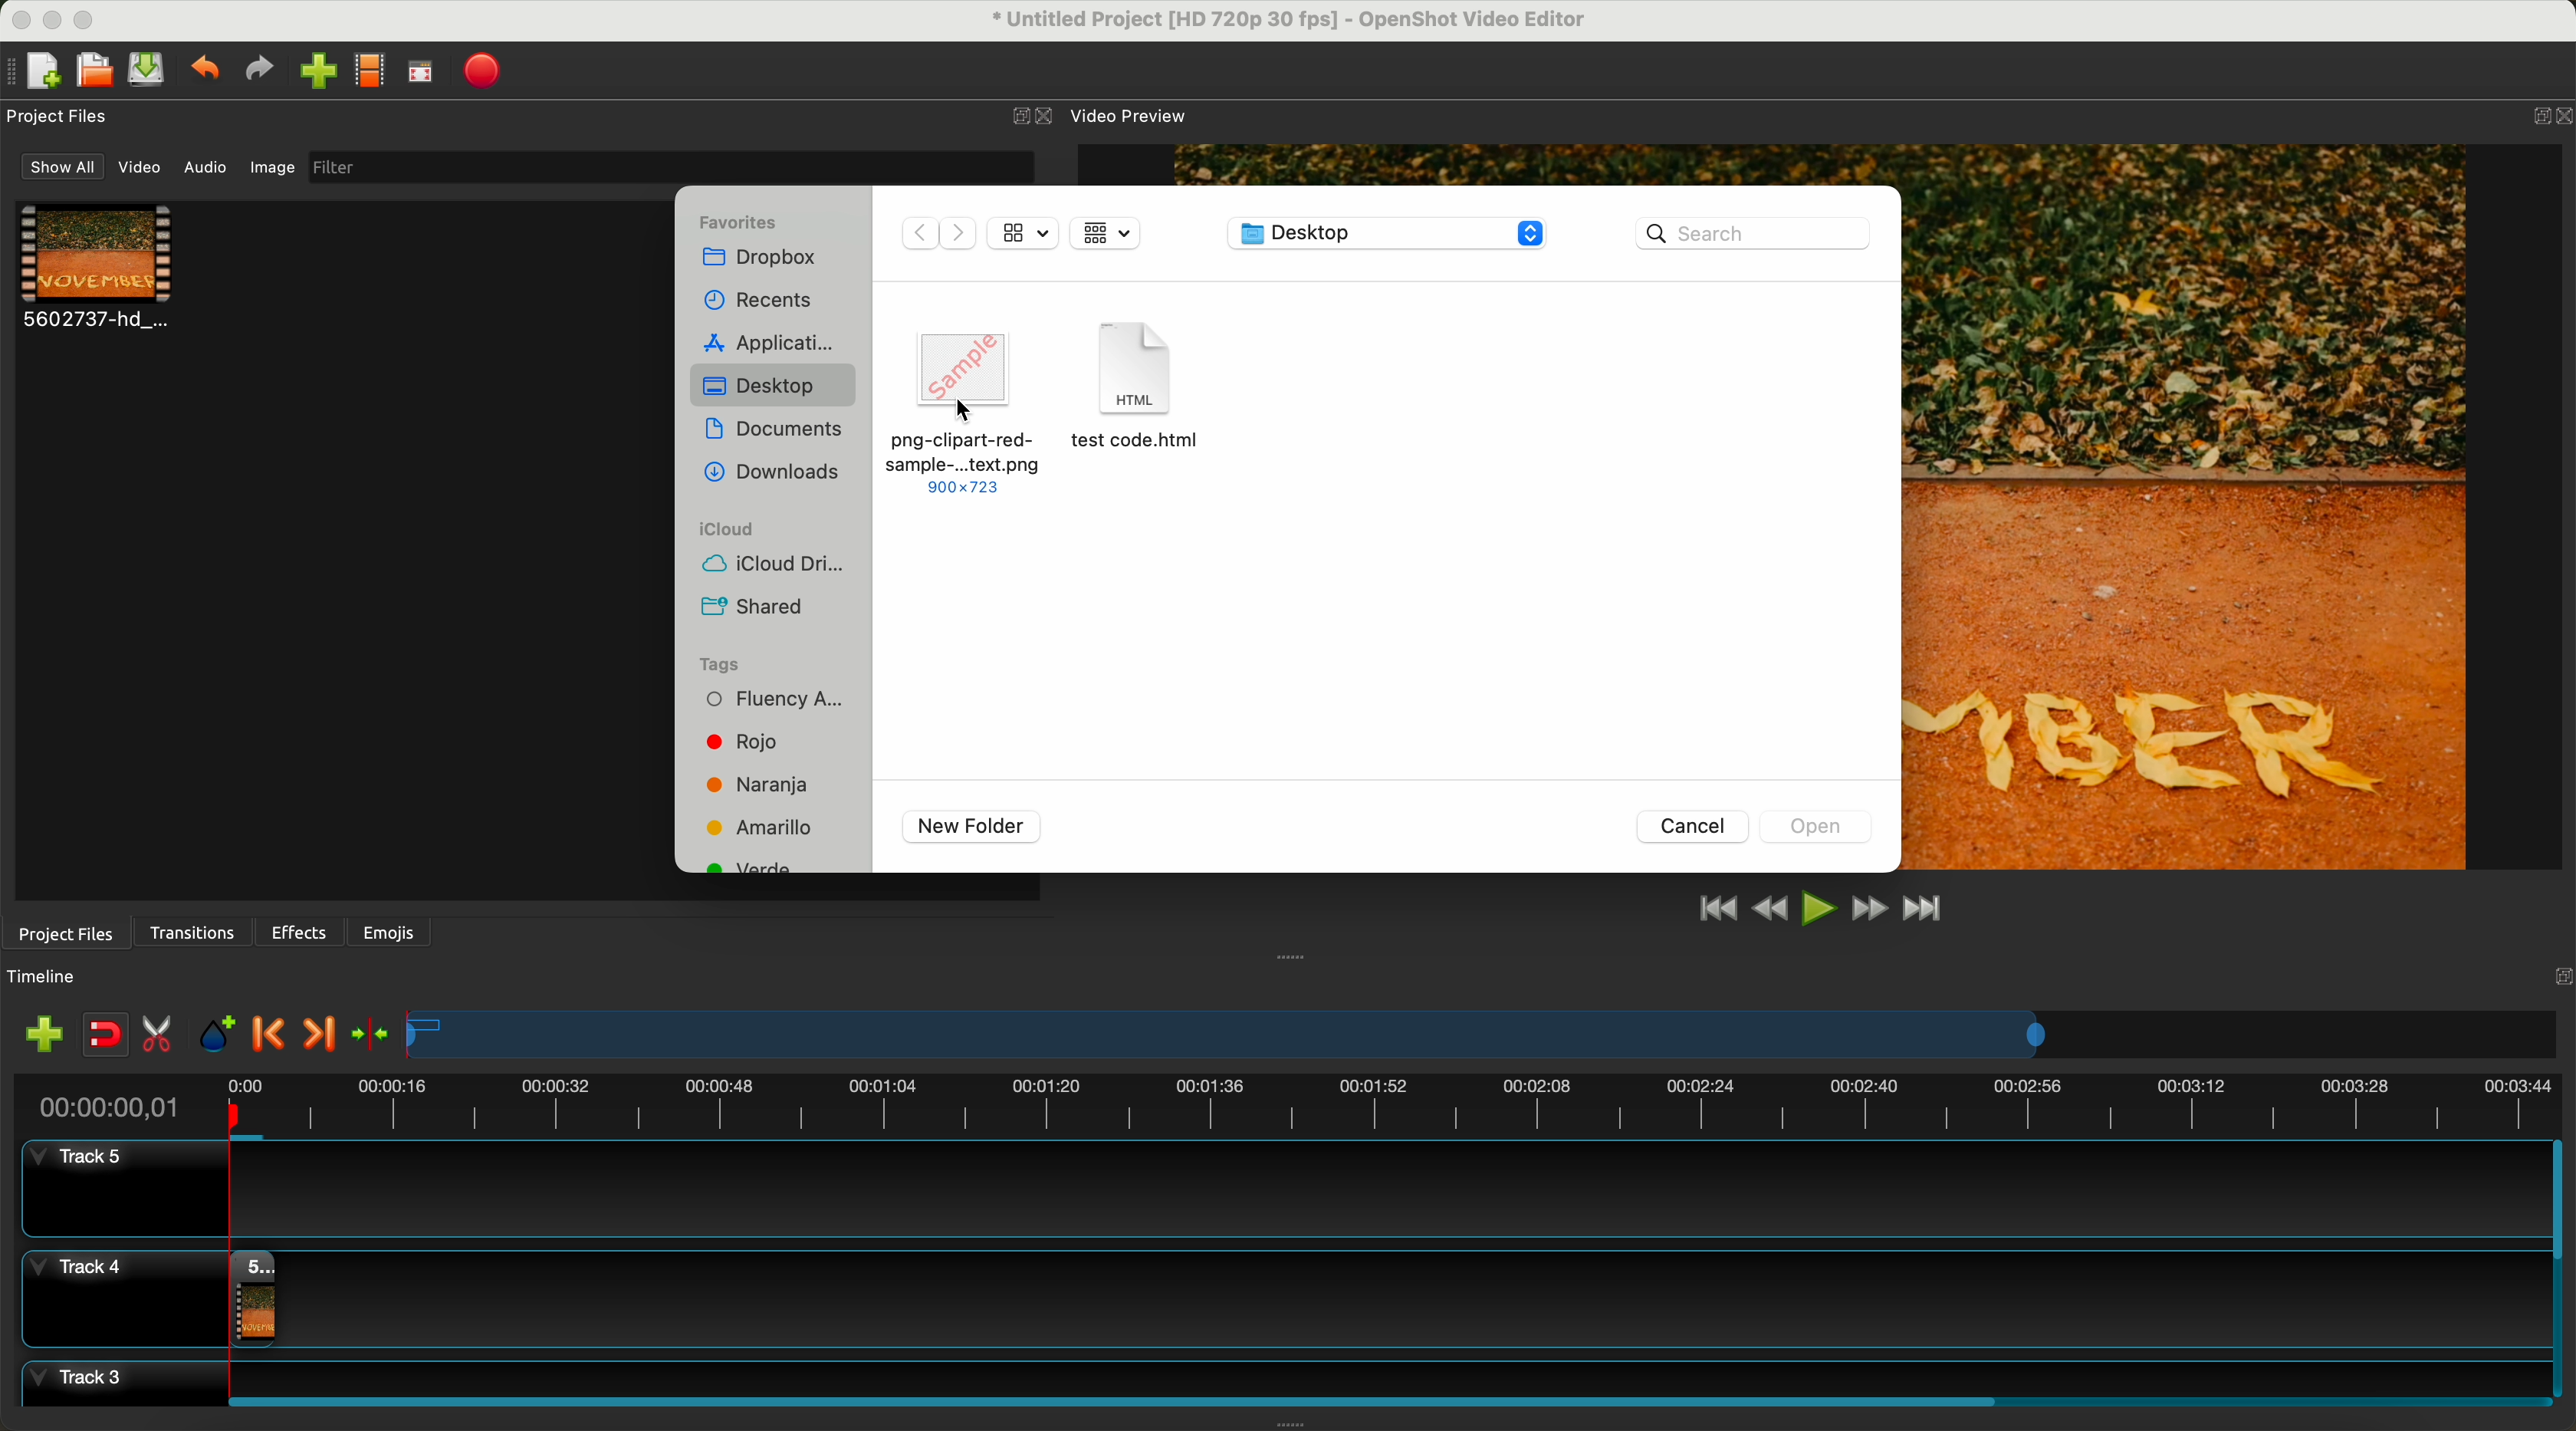 The height and width of the screenshot is (1431, 2576). I want to click on video, so click(143, 171).